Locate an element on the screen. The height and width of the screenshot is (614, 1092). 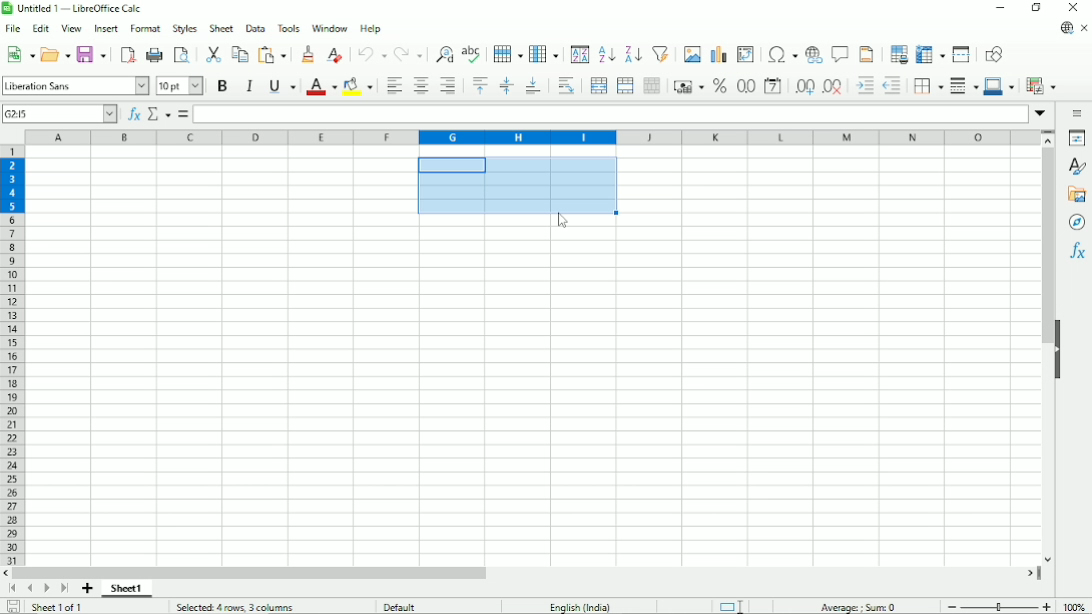
selected 4 rows, 3 columns is located at coordinates (236, 607).